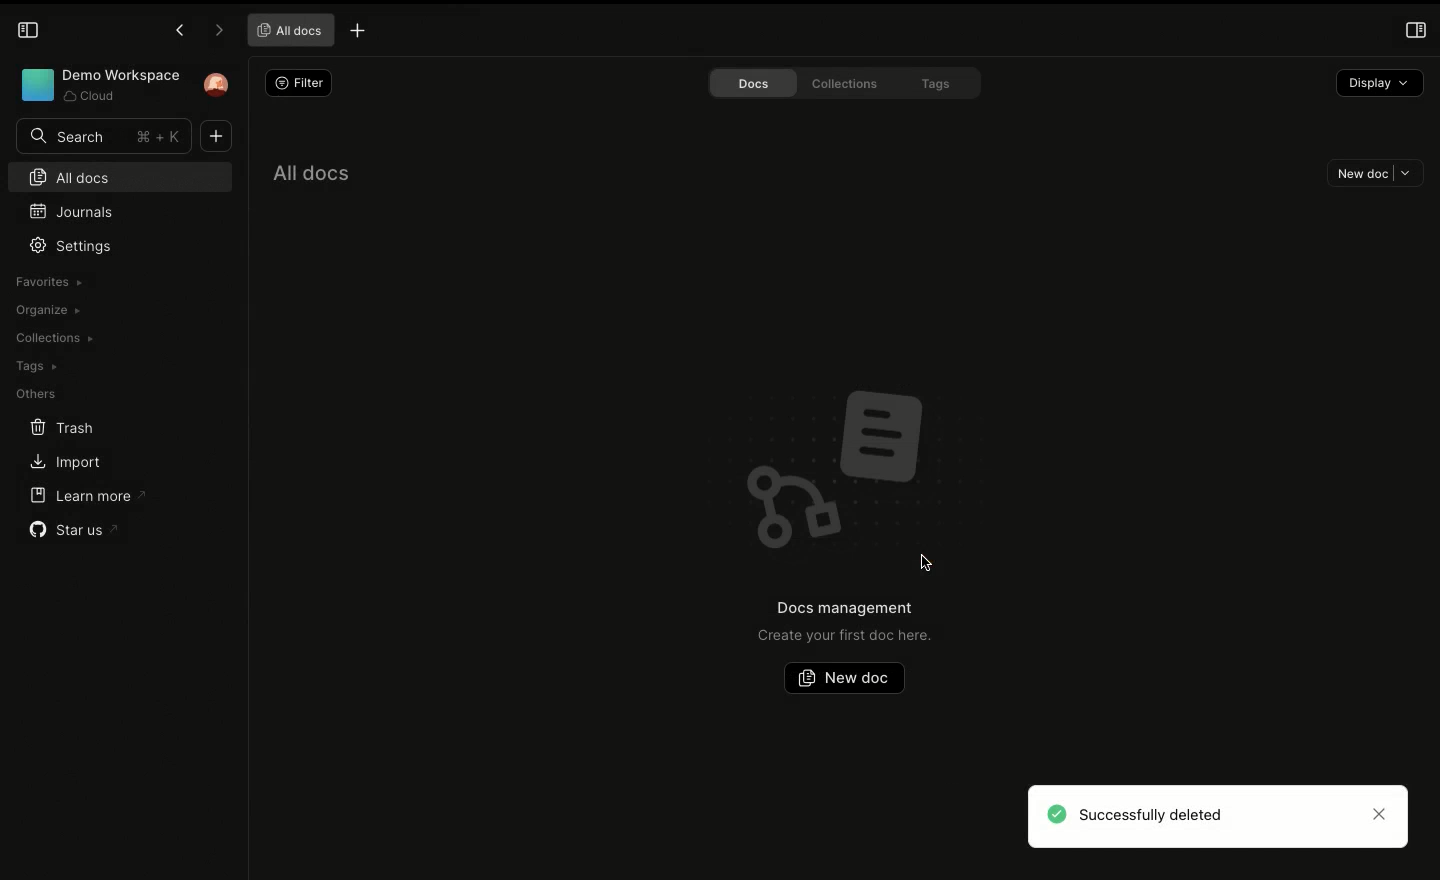  What do you see at coordinates (98, 85) in the screenshot?
I see `Workspace` at bounding box center [98, 85].